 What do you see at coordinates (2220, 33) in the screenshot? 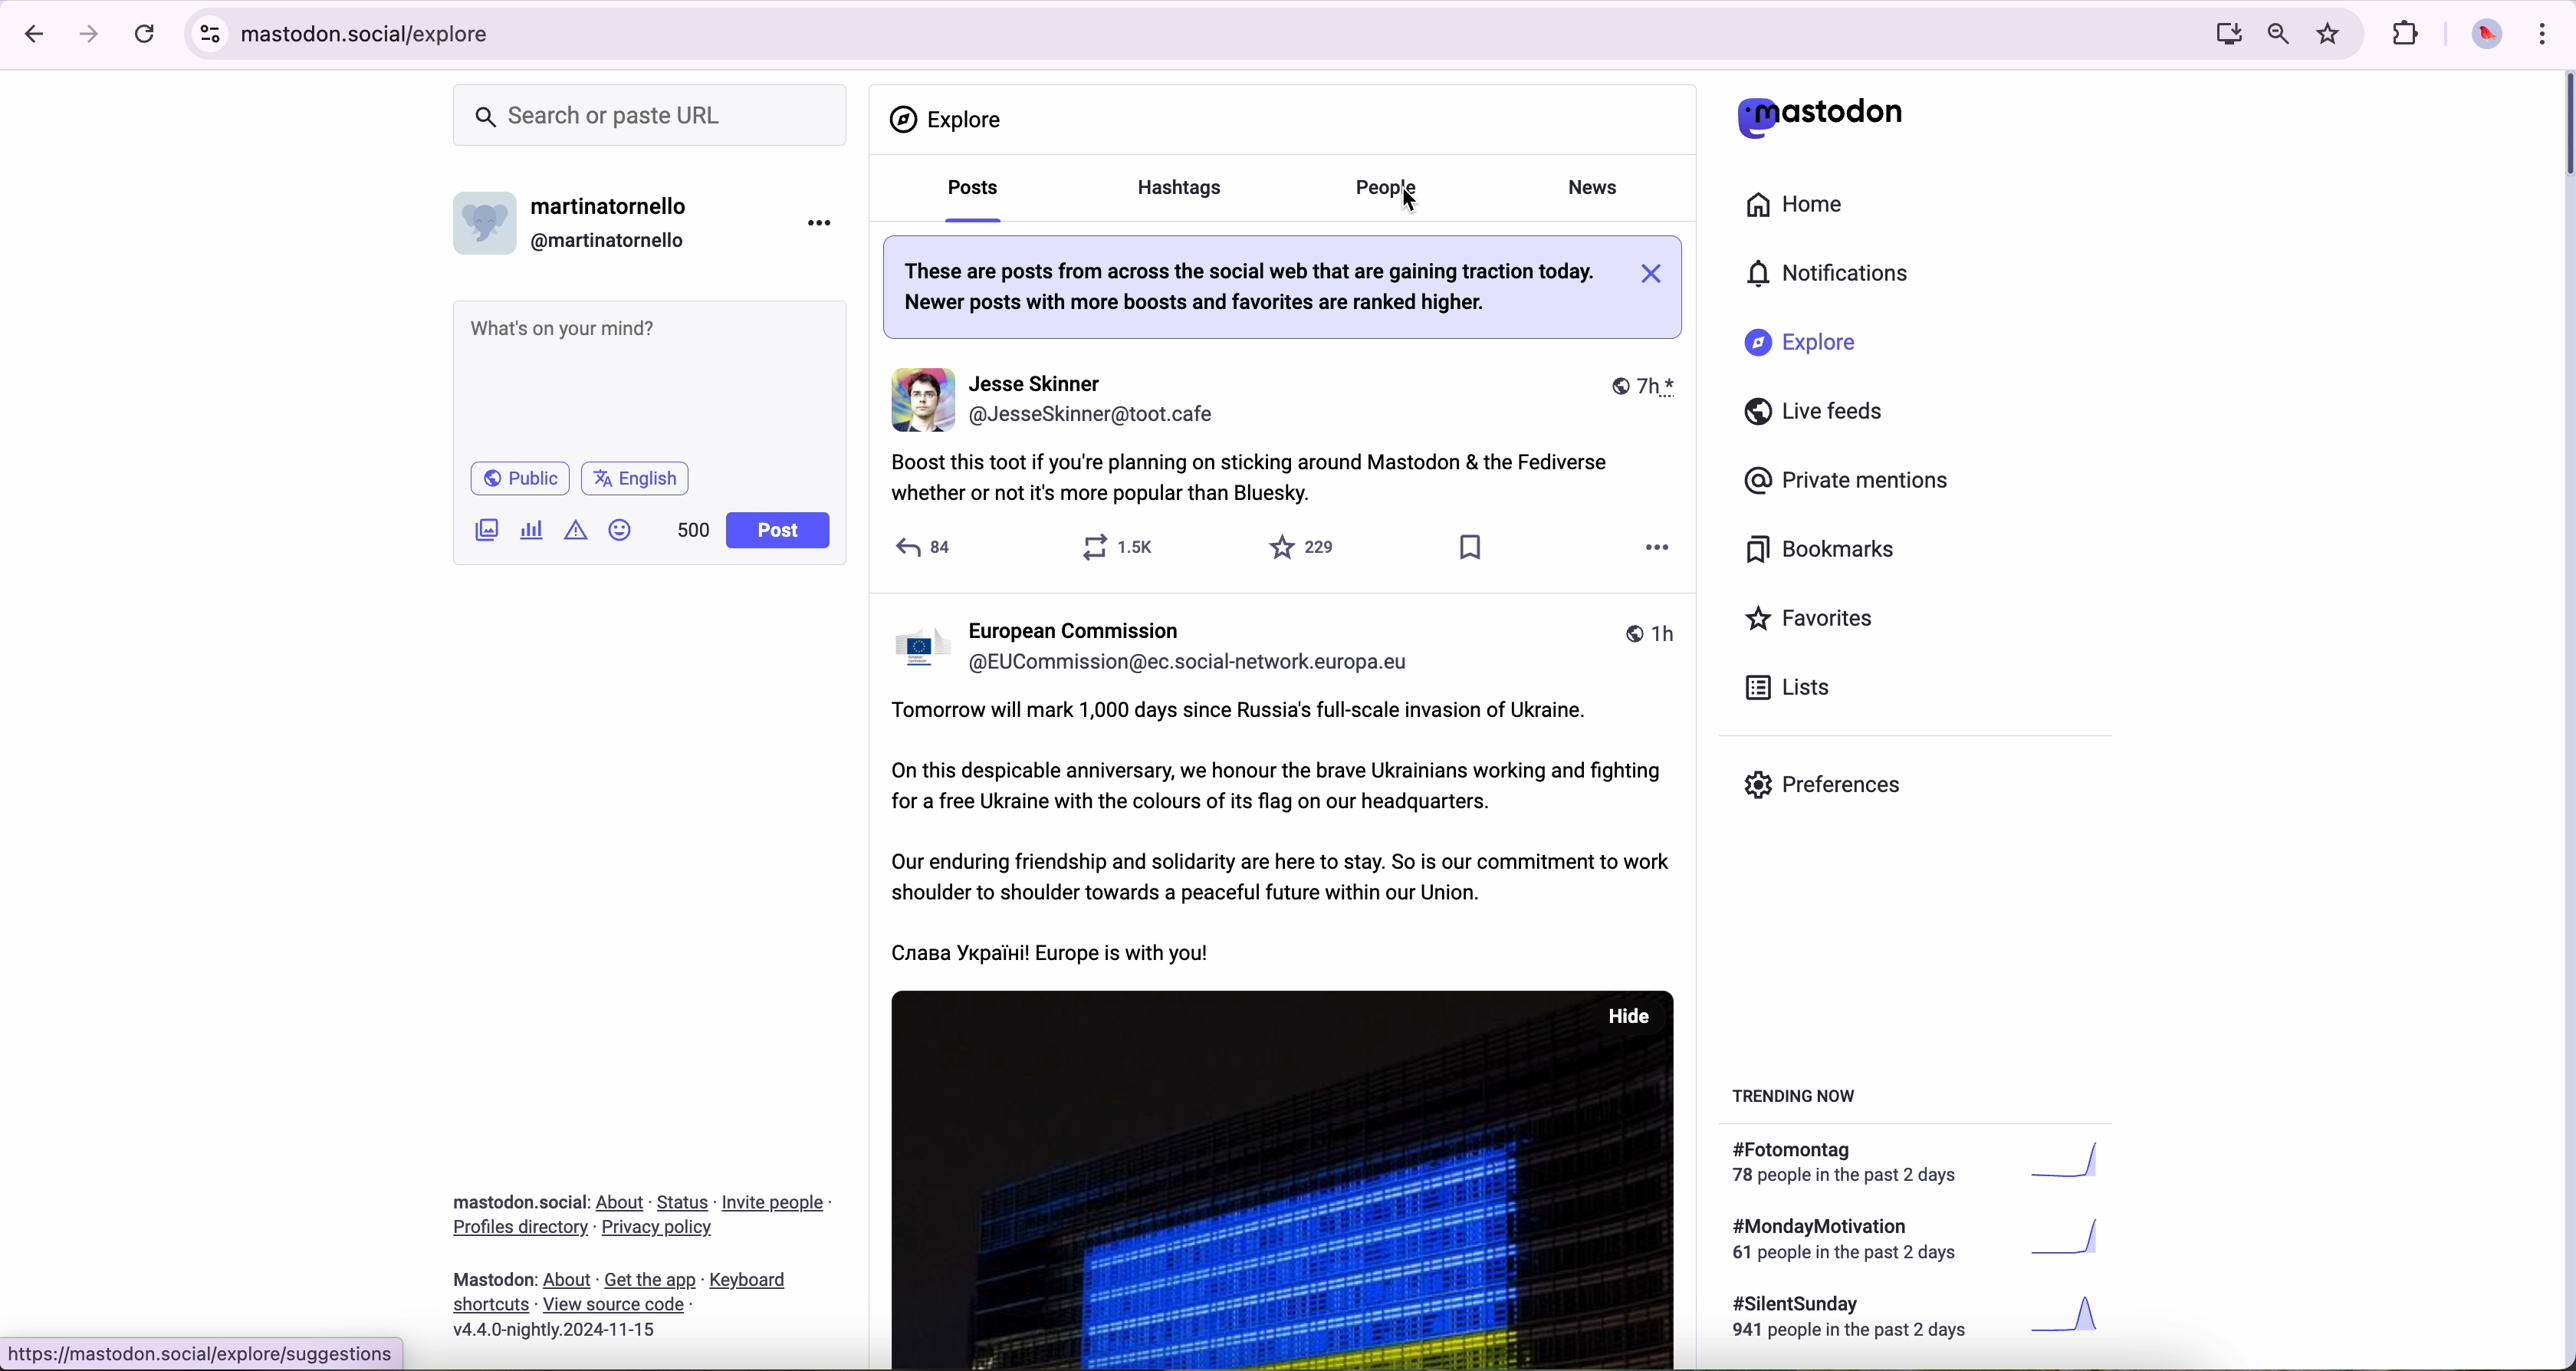
I see `computer` at bounding box center [2220, 33].